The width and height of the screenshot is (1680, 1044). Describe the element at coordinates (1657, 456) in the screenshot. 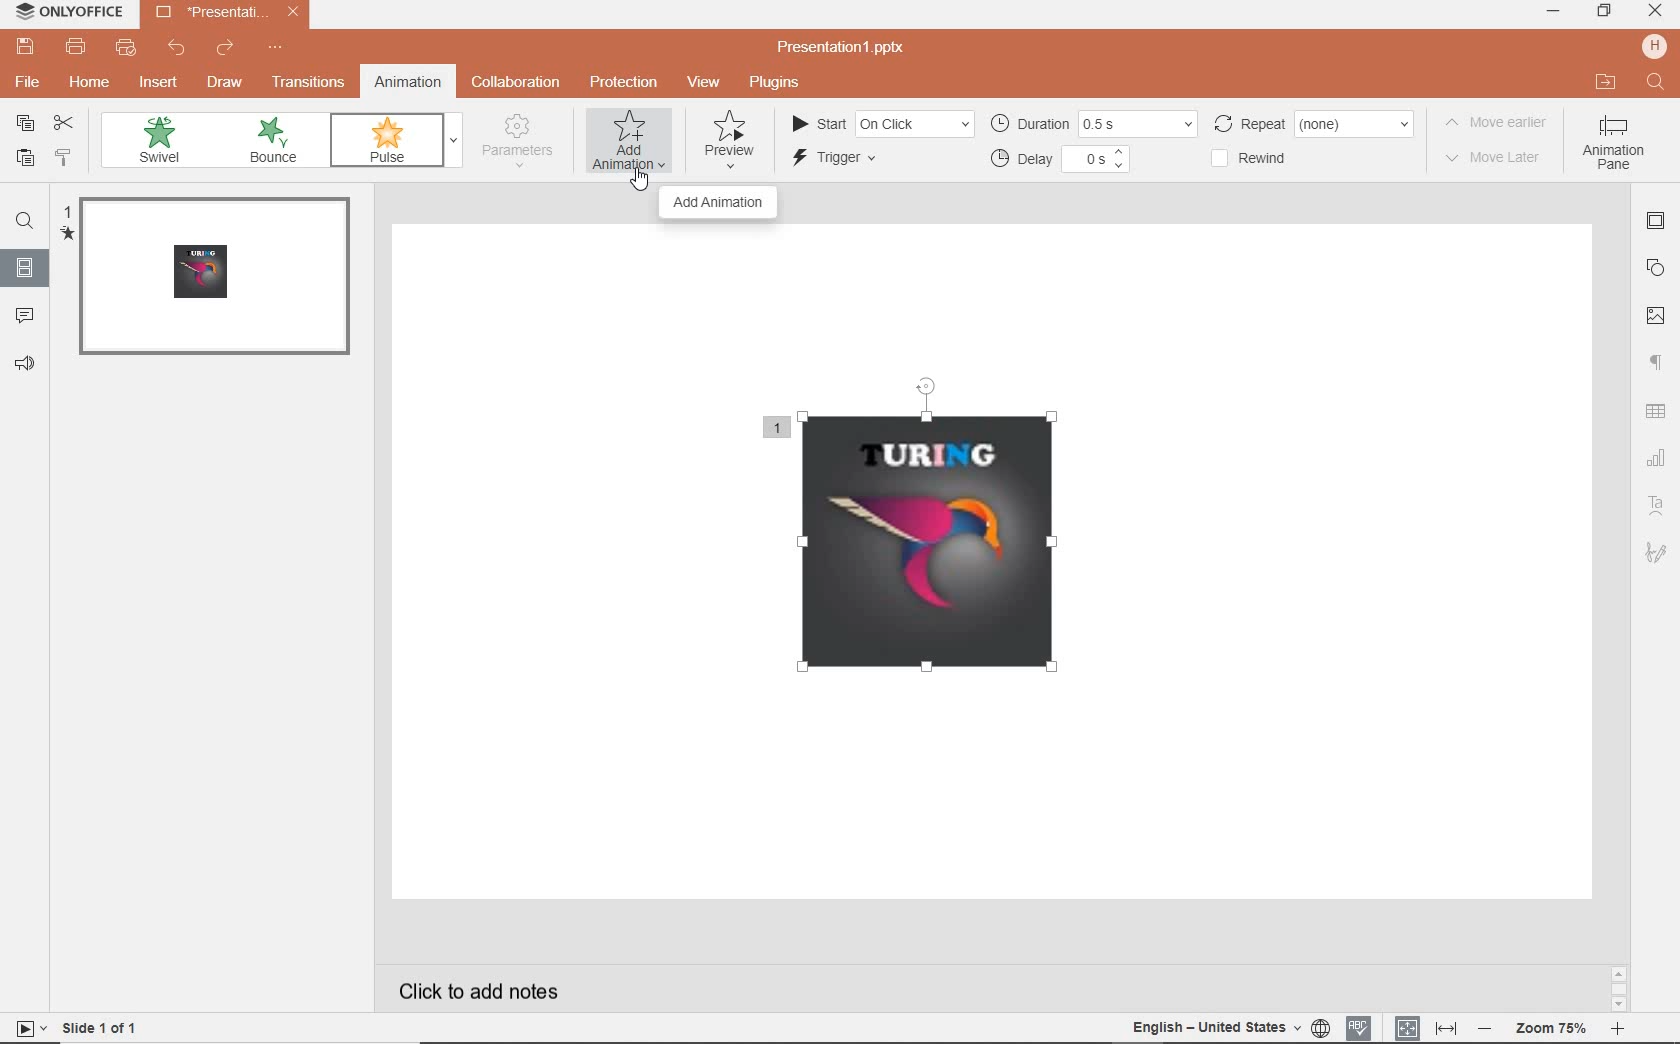

I see `chart` at that location.